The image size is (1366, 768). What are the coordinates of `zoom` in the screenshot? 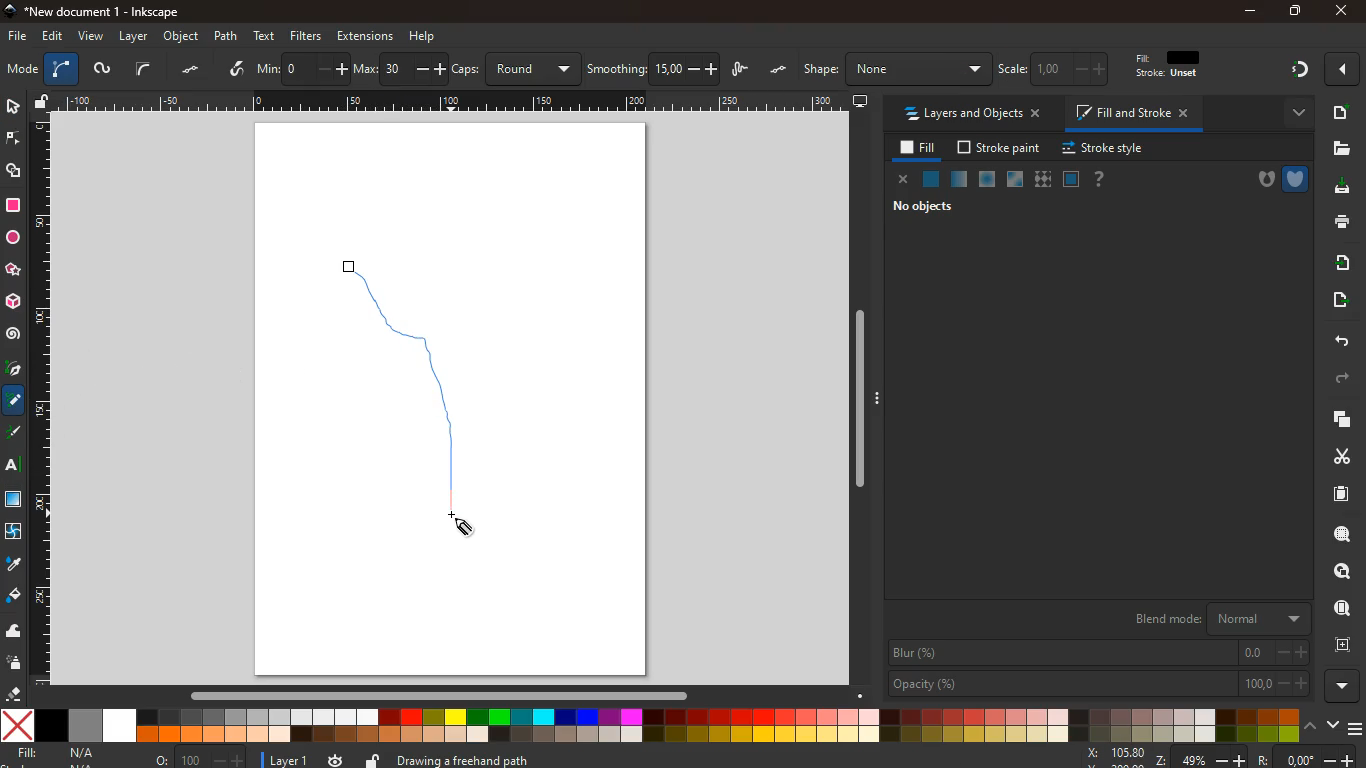 It's located at (201, 756).